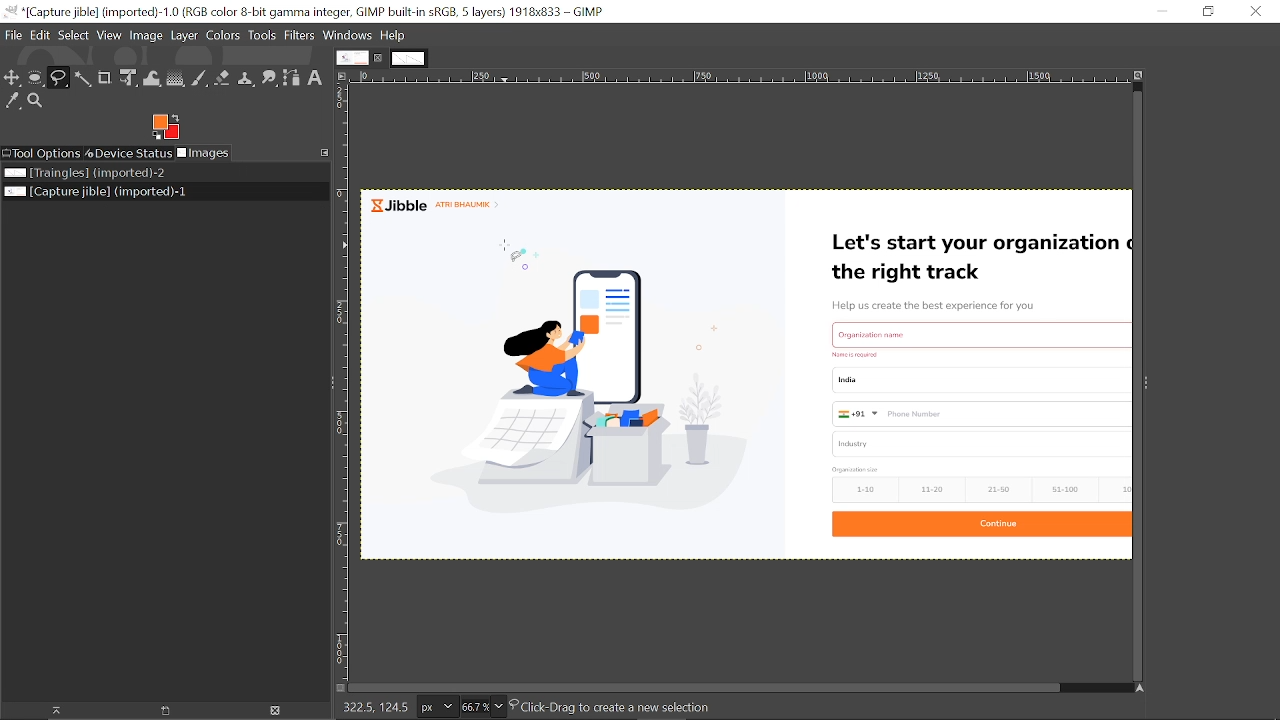 The image size is (1280, 720). What do you see at coordinates (316, 78) in the screenshot?
I see `text tool` at bounding box center [316, 78].